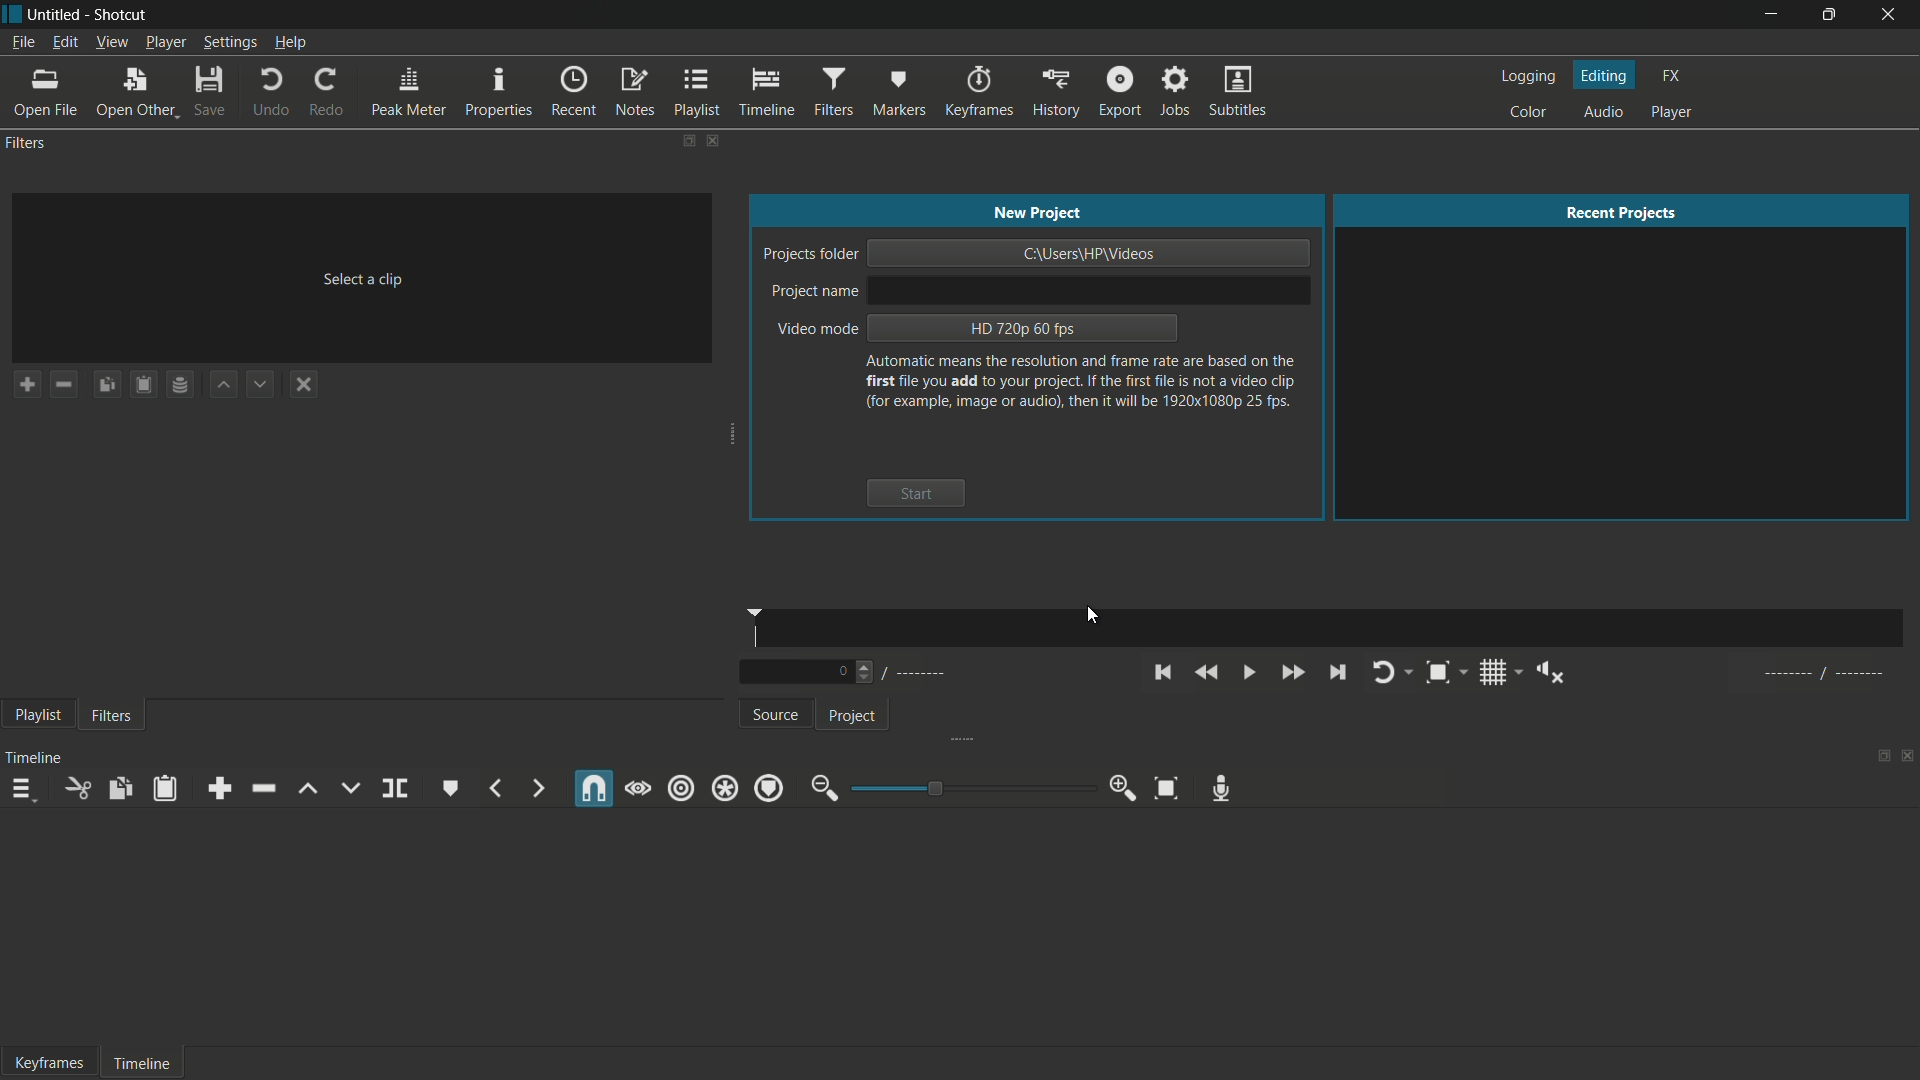 Image resolution: width=1920 pixels, height=1080 pixels. Describe the element at coordinates (64, 384) in the screenshot. I see `remove a filter` at that location.